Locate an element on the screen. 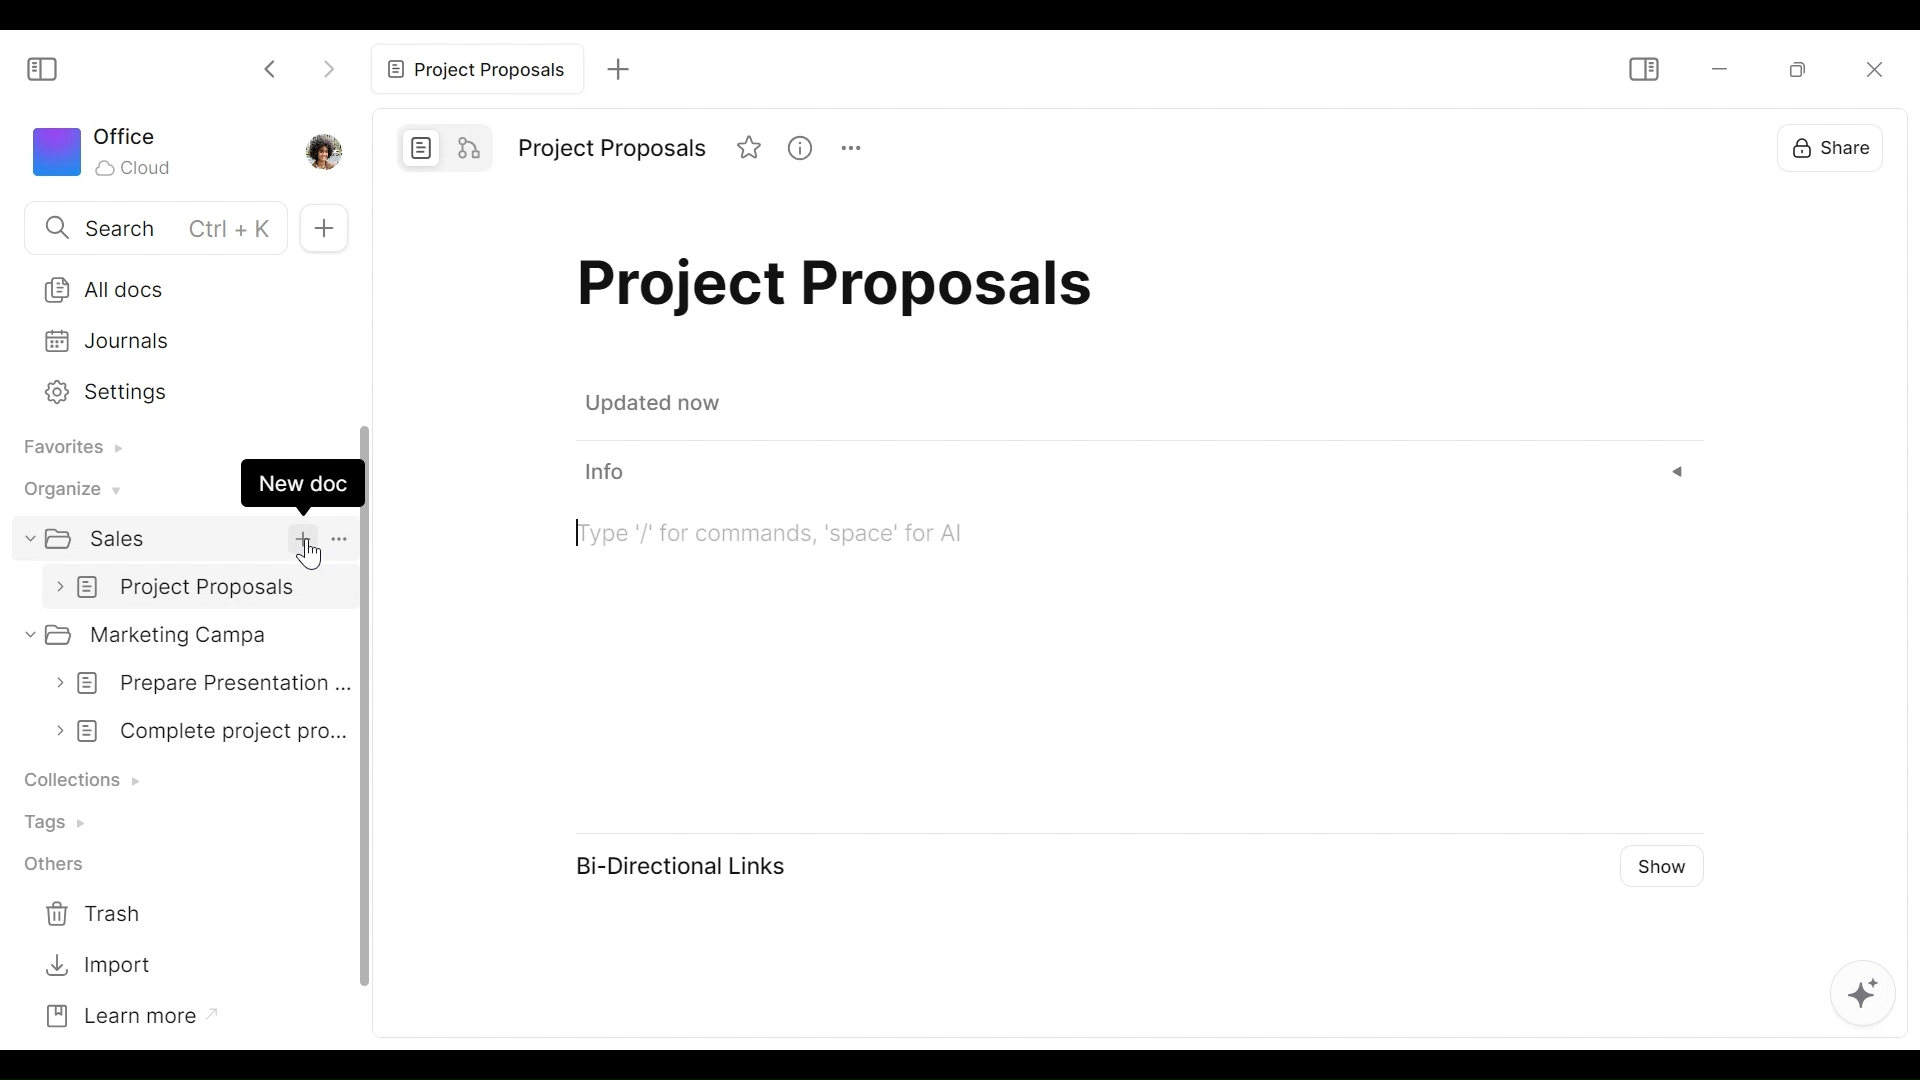 This screenshot has width=1920, height=1080. add tab is located at coordinates (624, 69).